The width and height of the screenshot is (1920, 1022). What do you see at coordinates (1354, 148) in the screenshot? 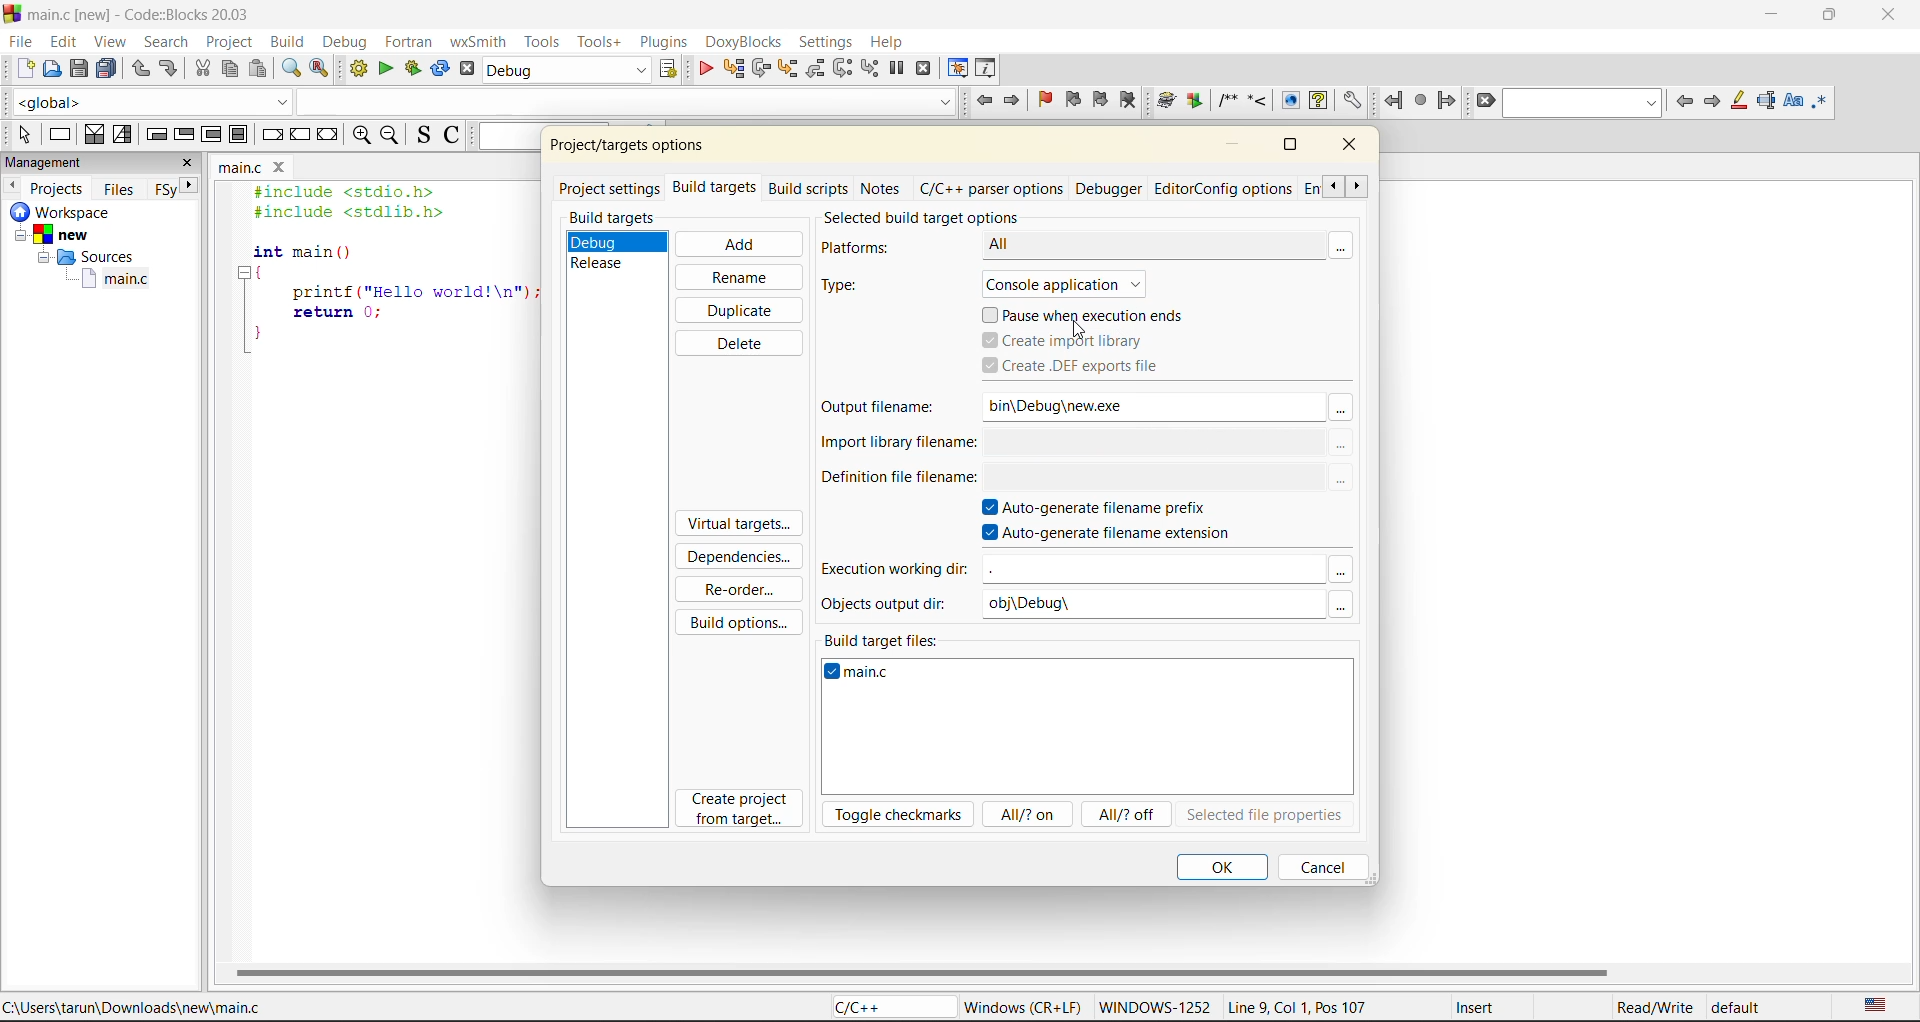
I see `close` at bounding box center [1354, 148].